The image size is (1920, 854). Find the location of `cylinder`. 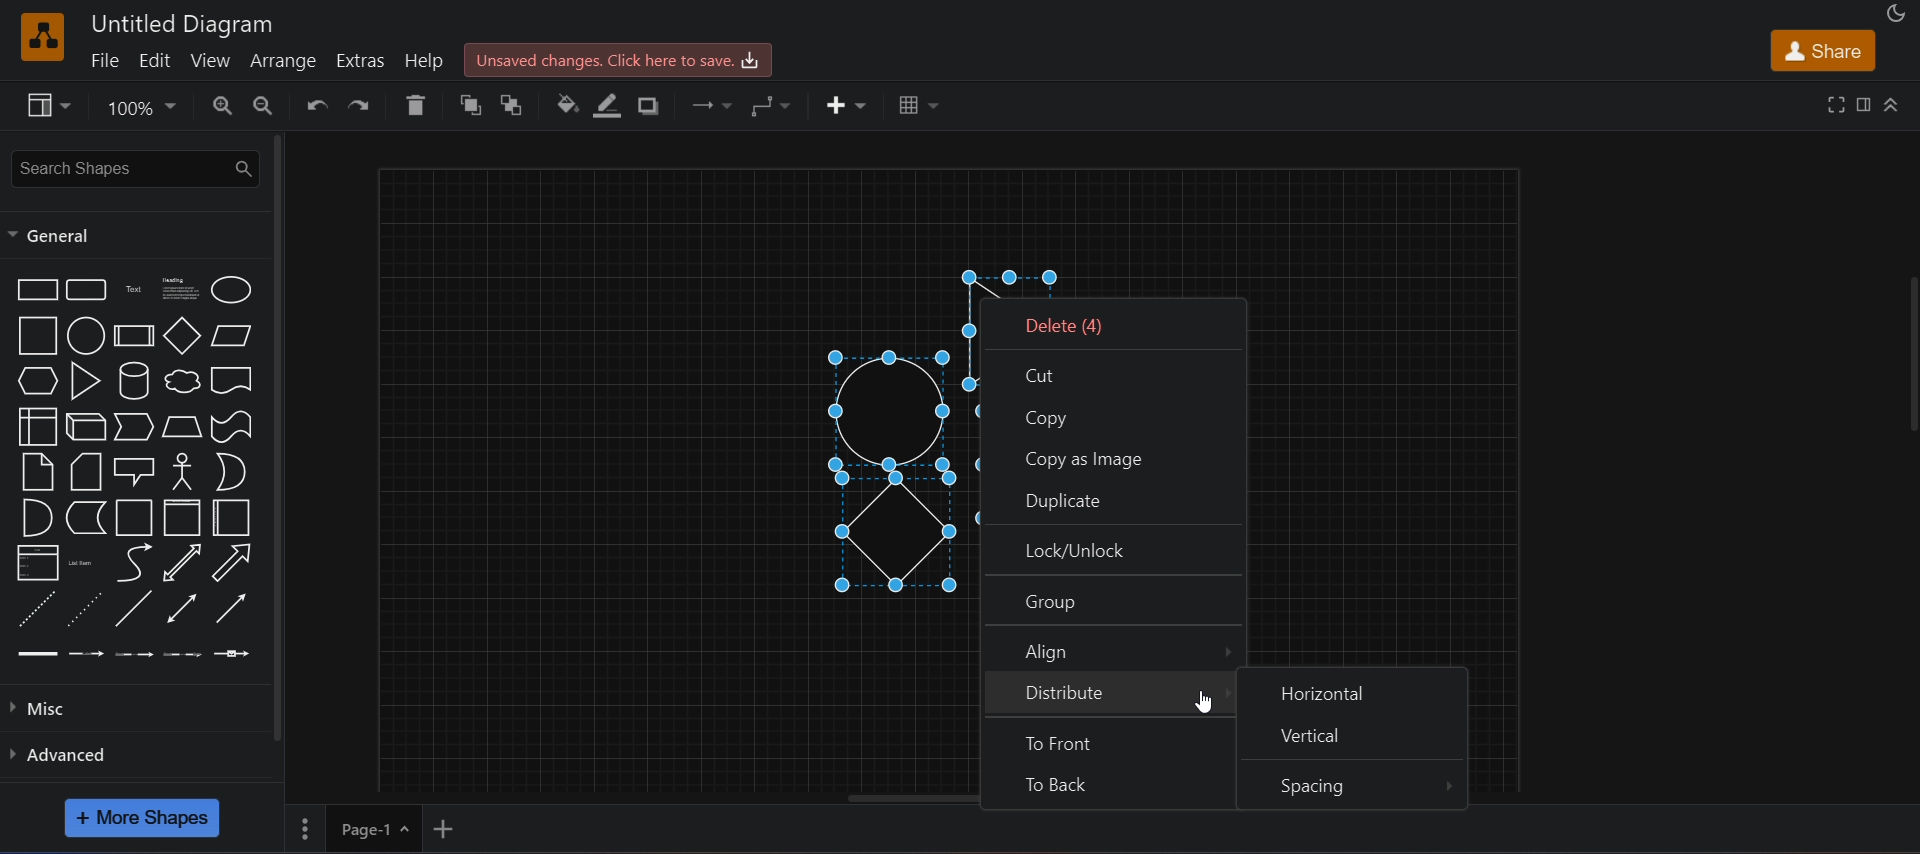

cylinder is located at coordinates (135, 381).